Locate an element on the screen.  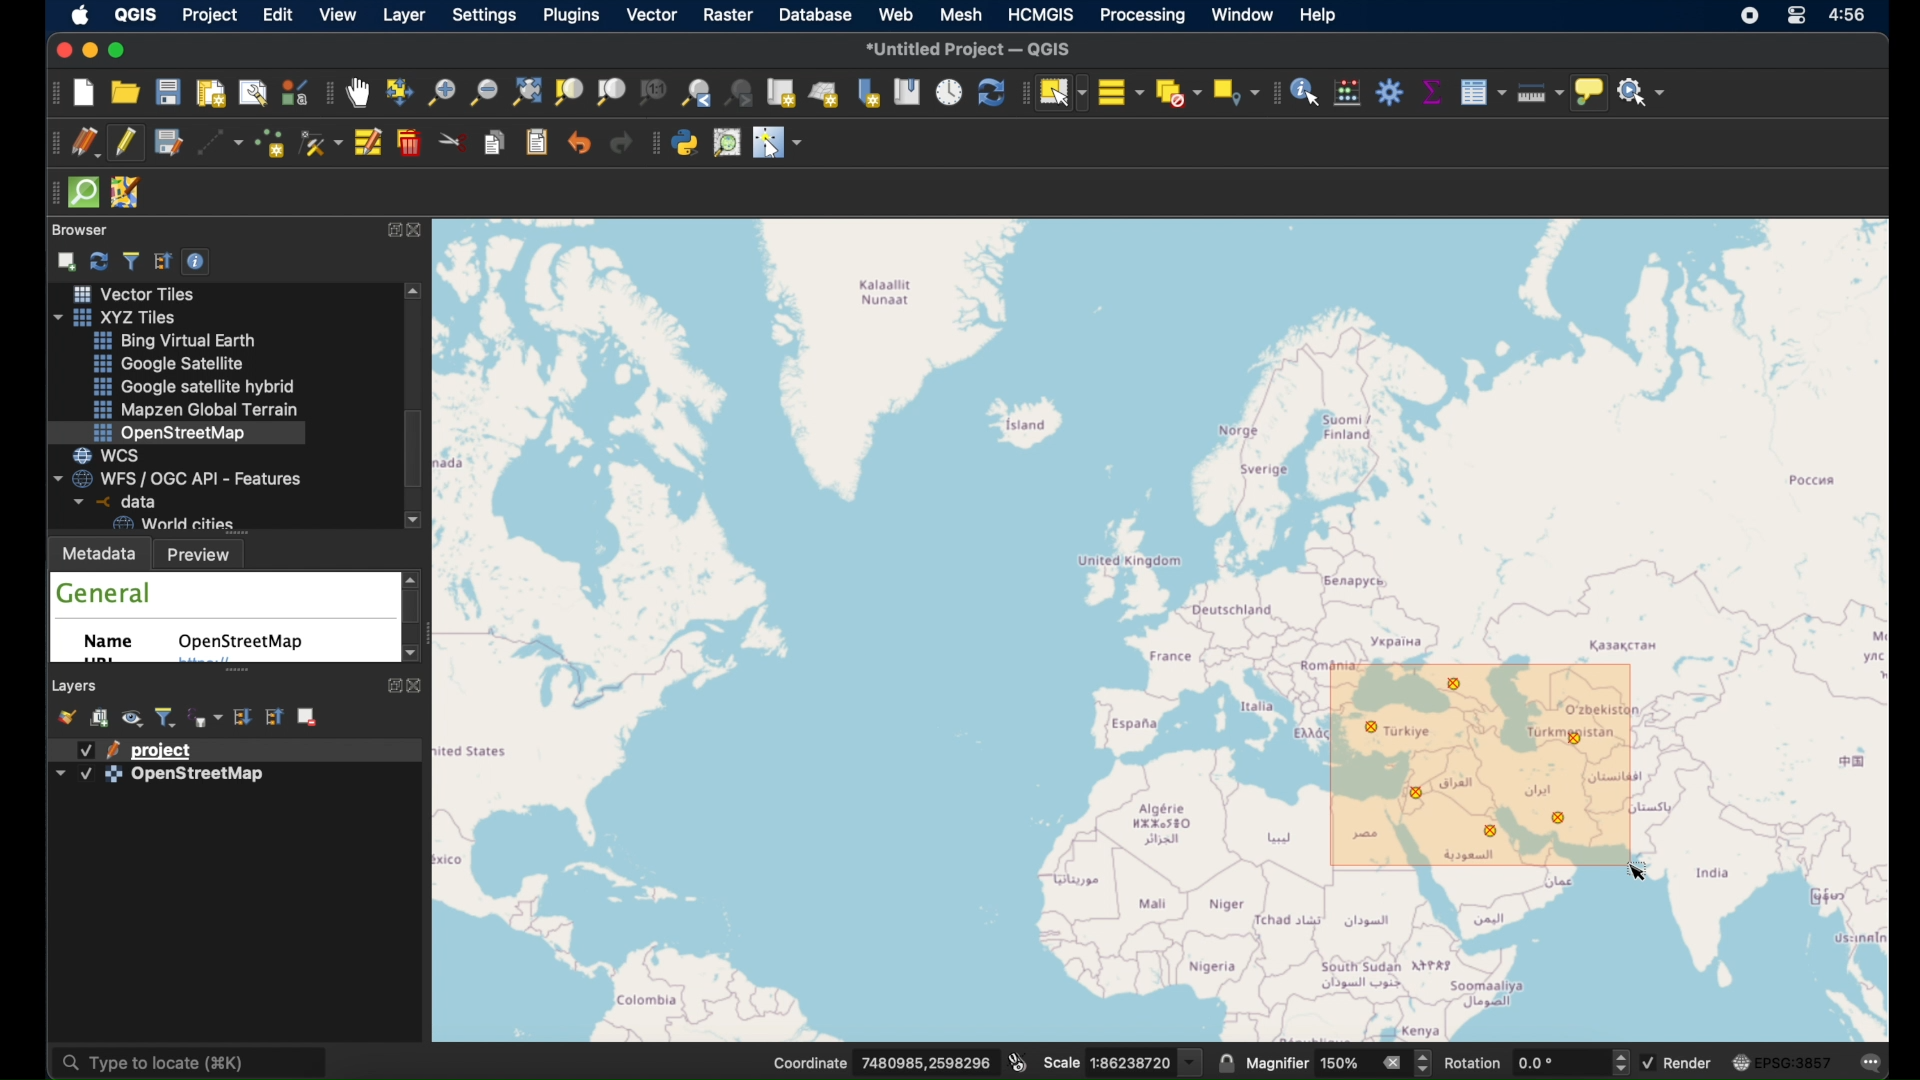
enable/disbale properties widget is located at coordinates (199, 260).